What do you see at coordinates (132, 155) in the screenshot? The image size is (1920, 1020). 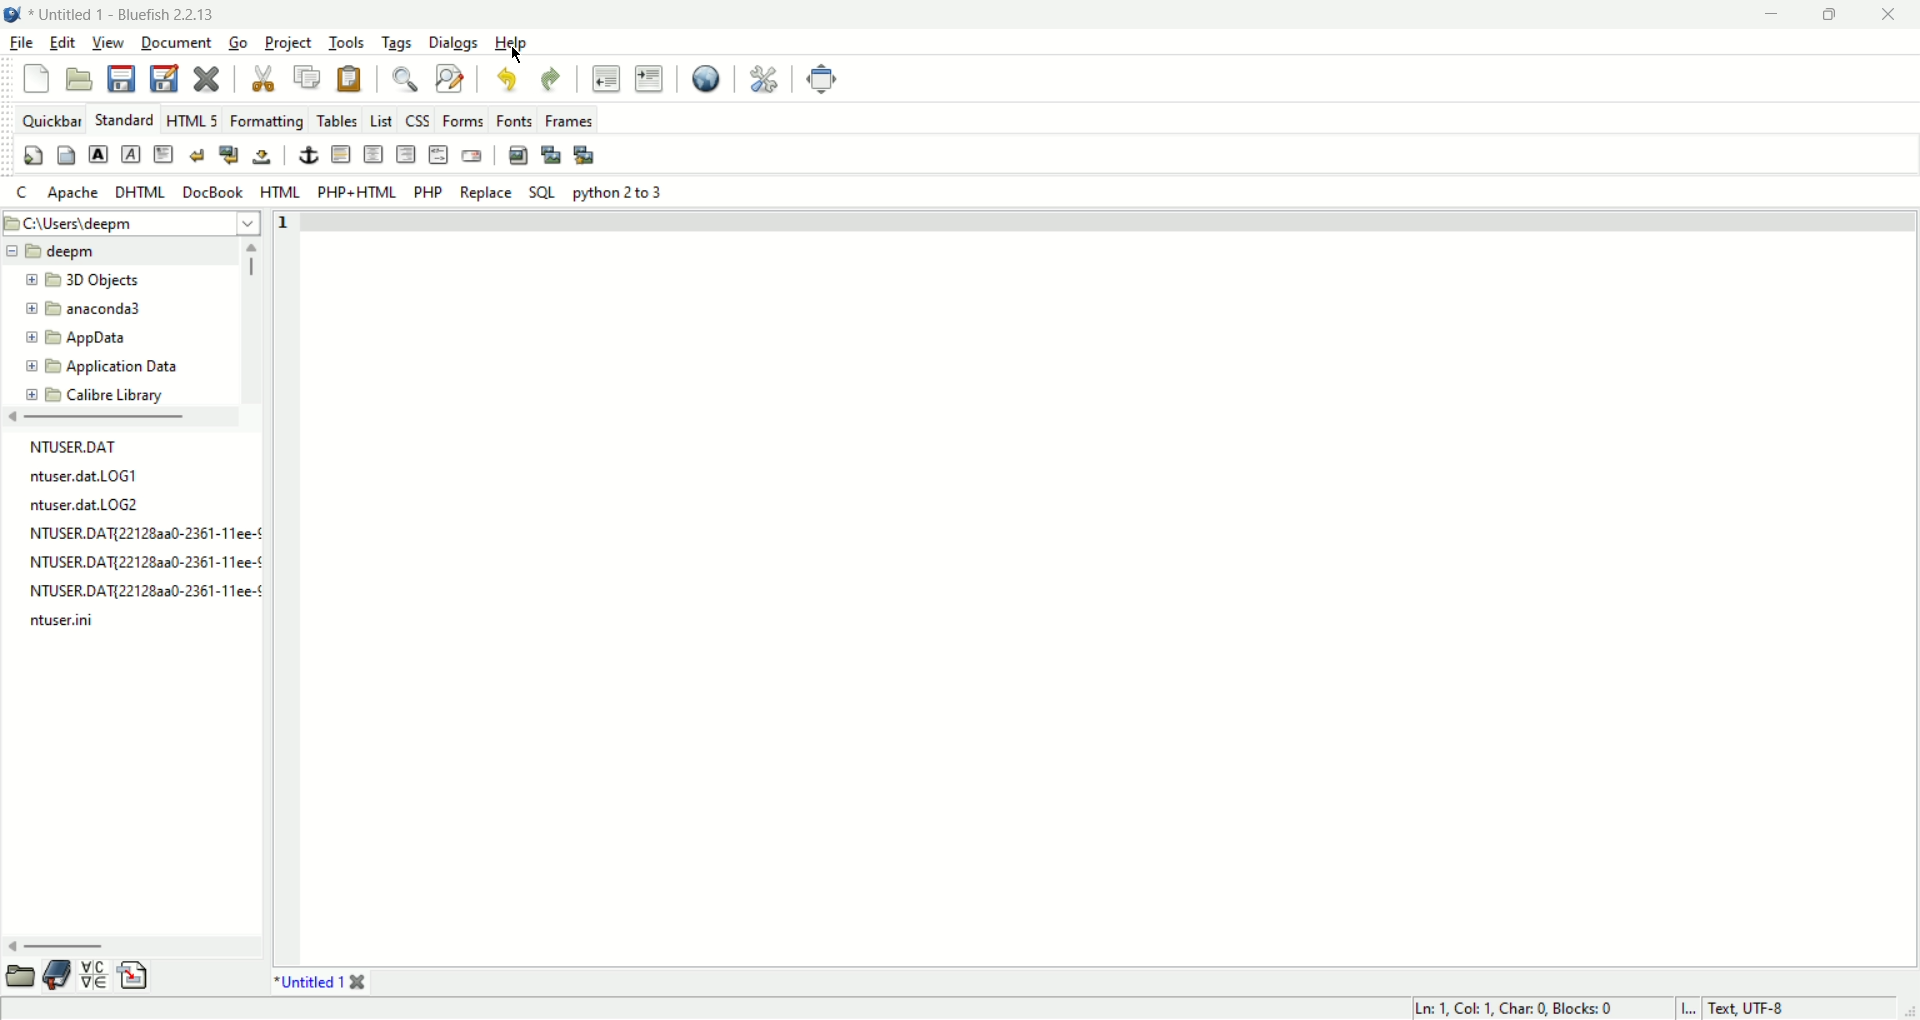 I see `emphasis` at bounding box center [132, 155].